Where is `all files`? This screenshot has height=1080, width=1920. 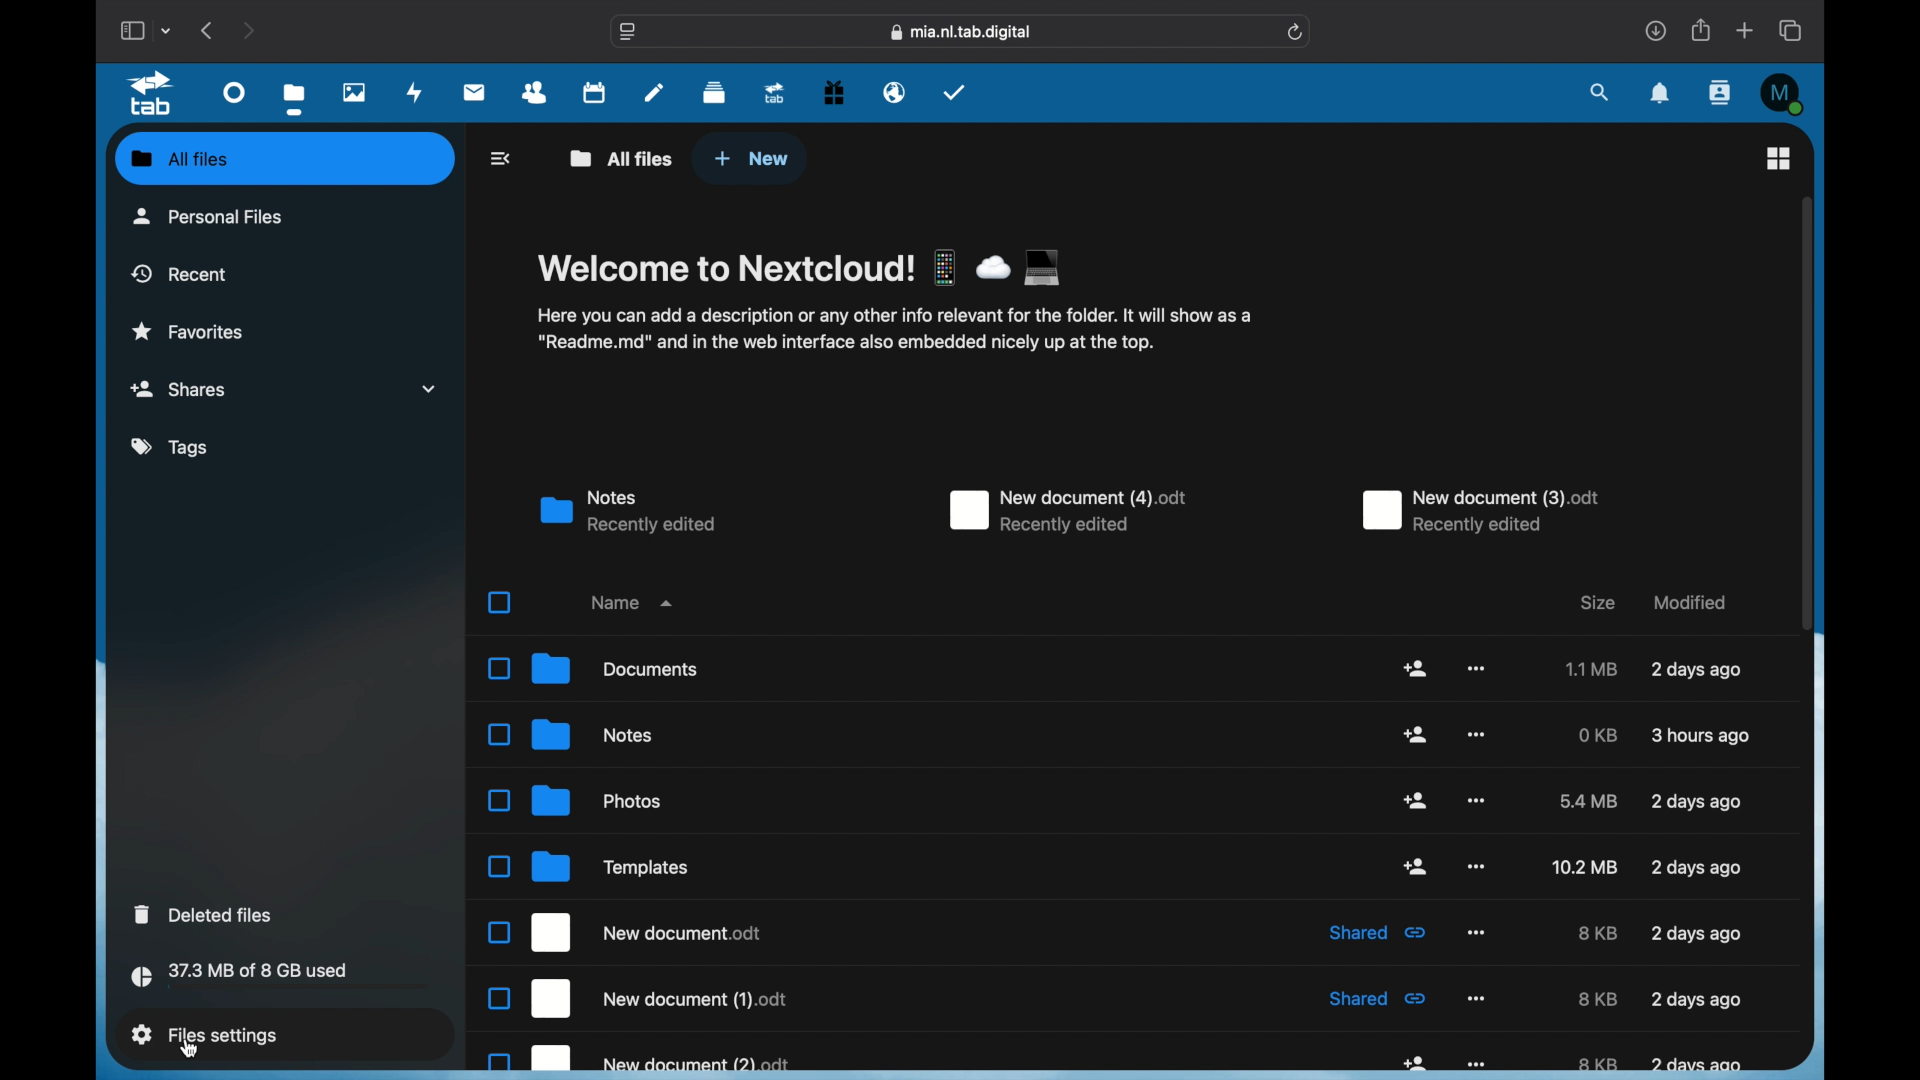
all files is located at coordinates (623, 158).